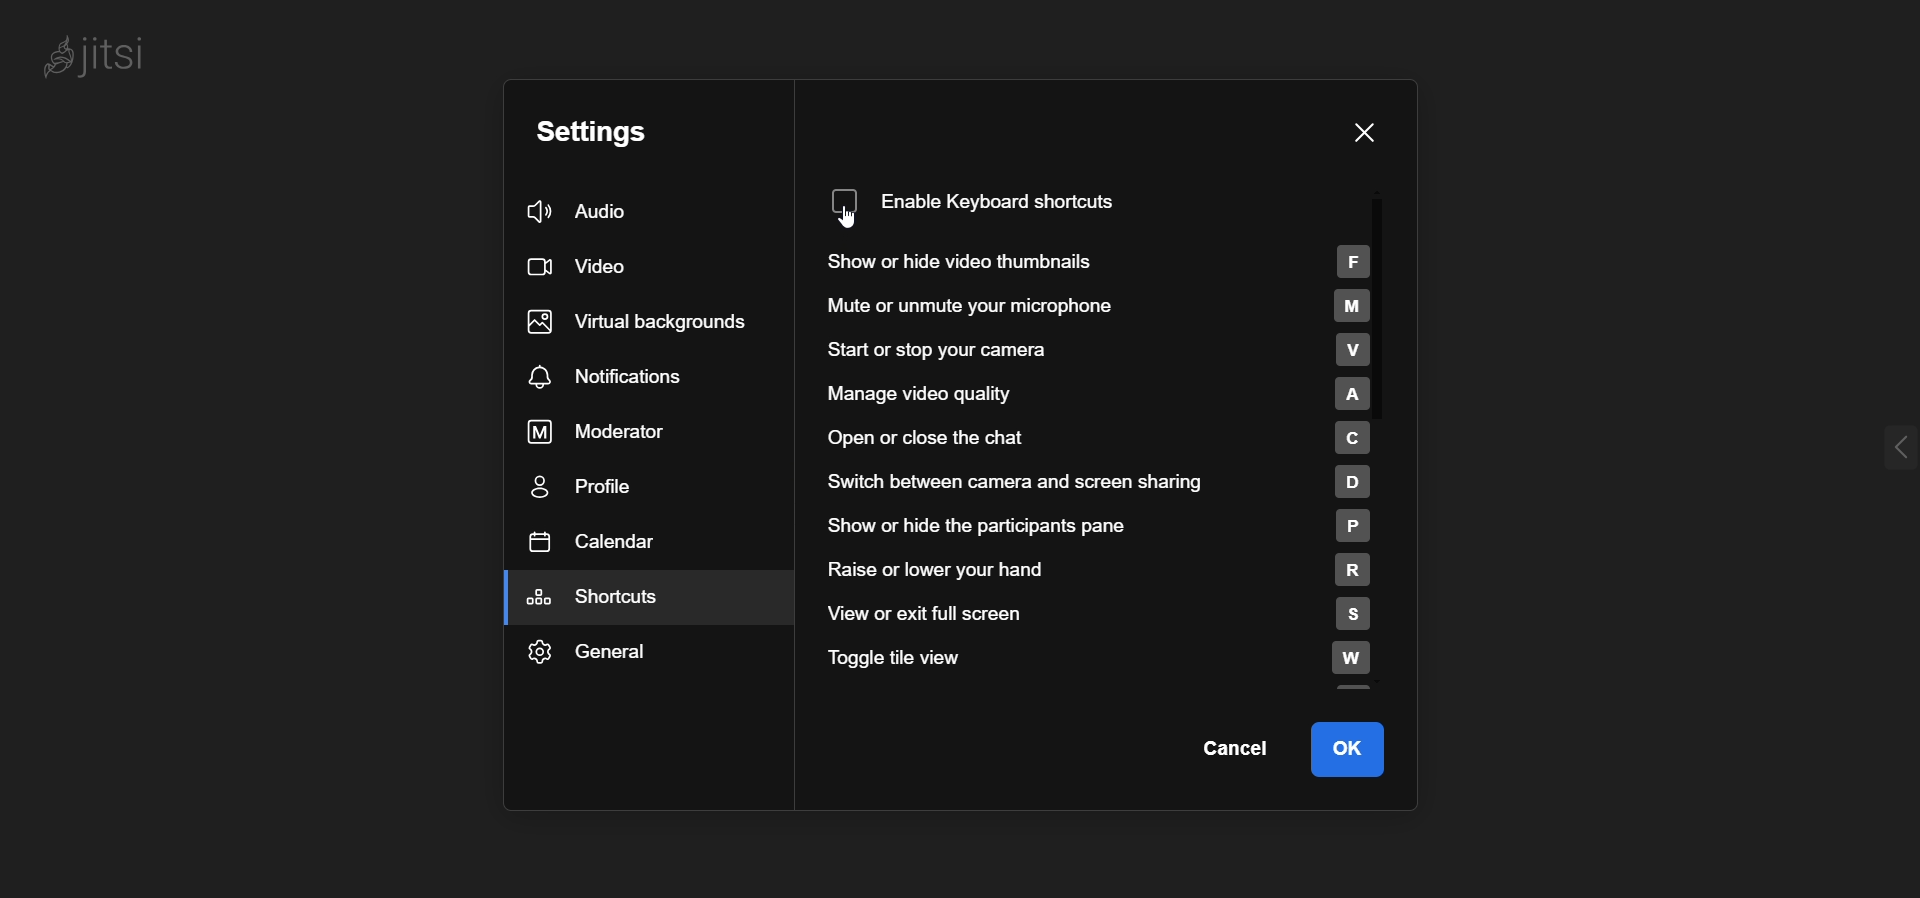 The image size is (1920, 898). What do you see at coordinates (604, 648) in the screenshot?
I see `general` at bounding box center [604, 648].